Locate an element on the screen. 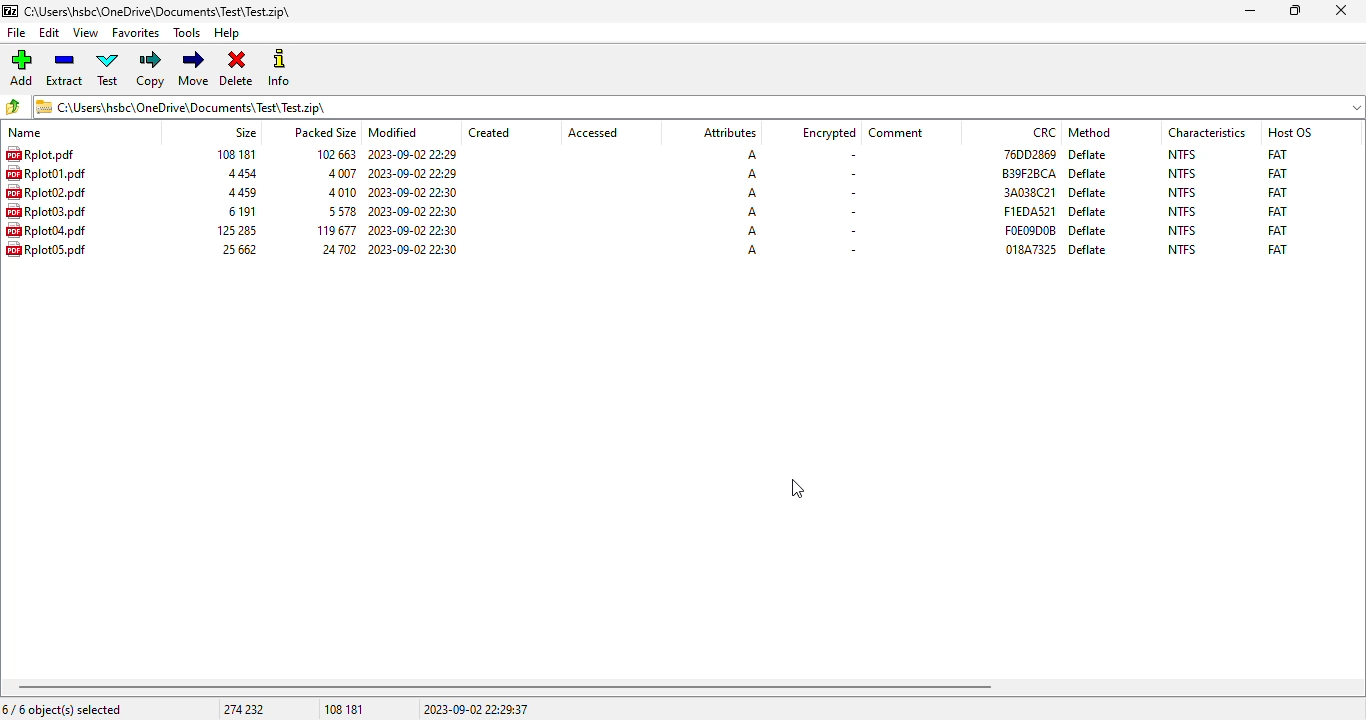 The height and width of the screenshot is (720, 1366). host OS is located at coordinates (1290, 132).